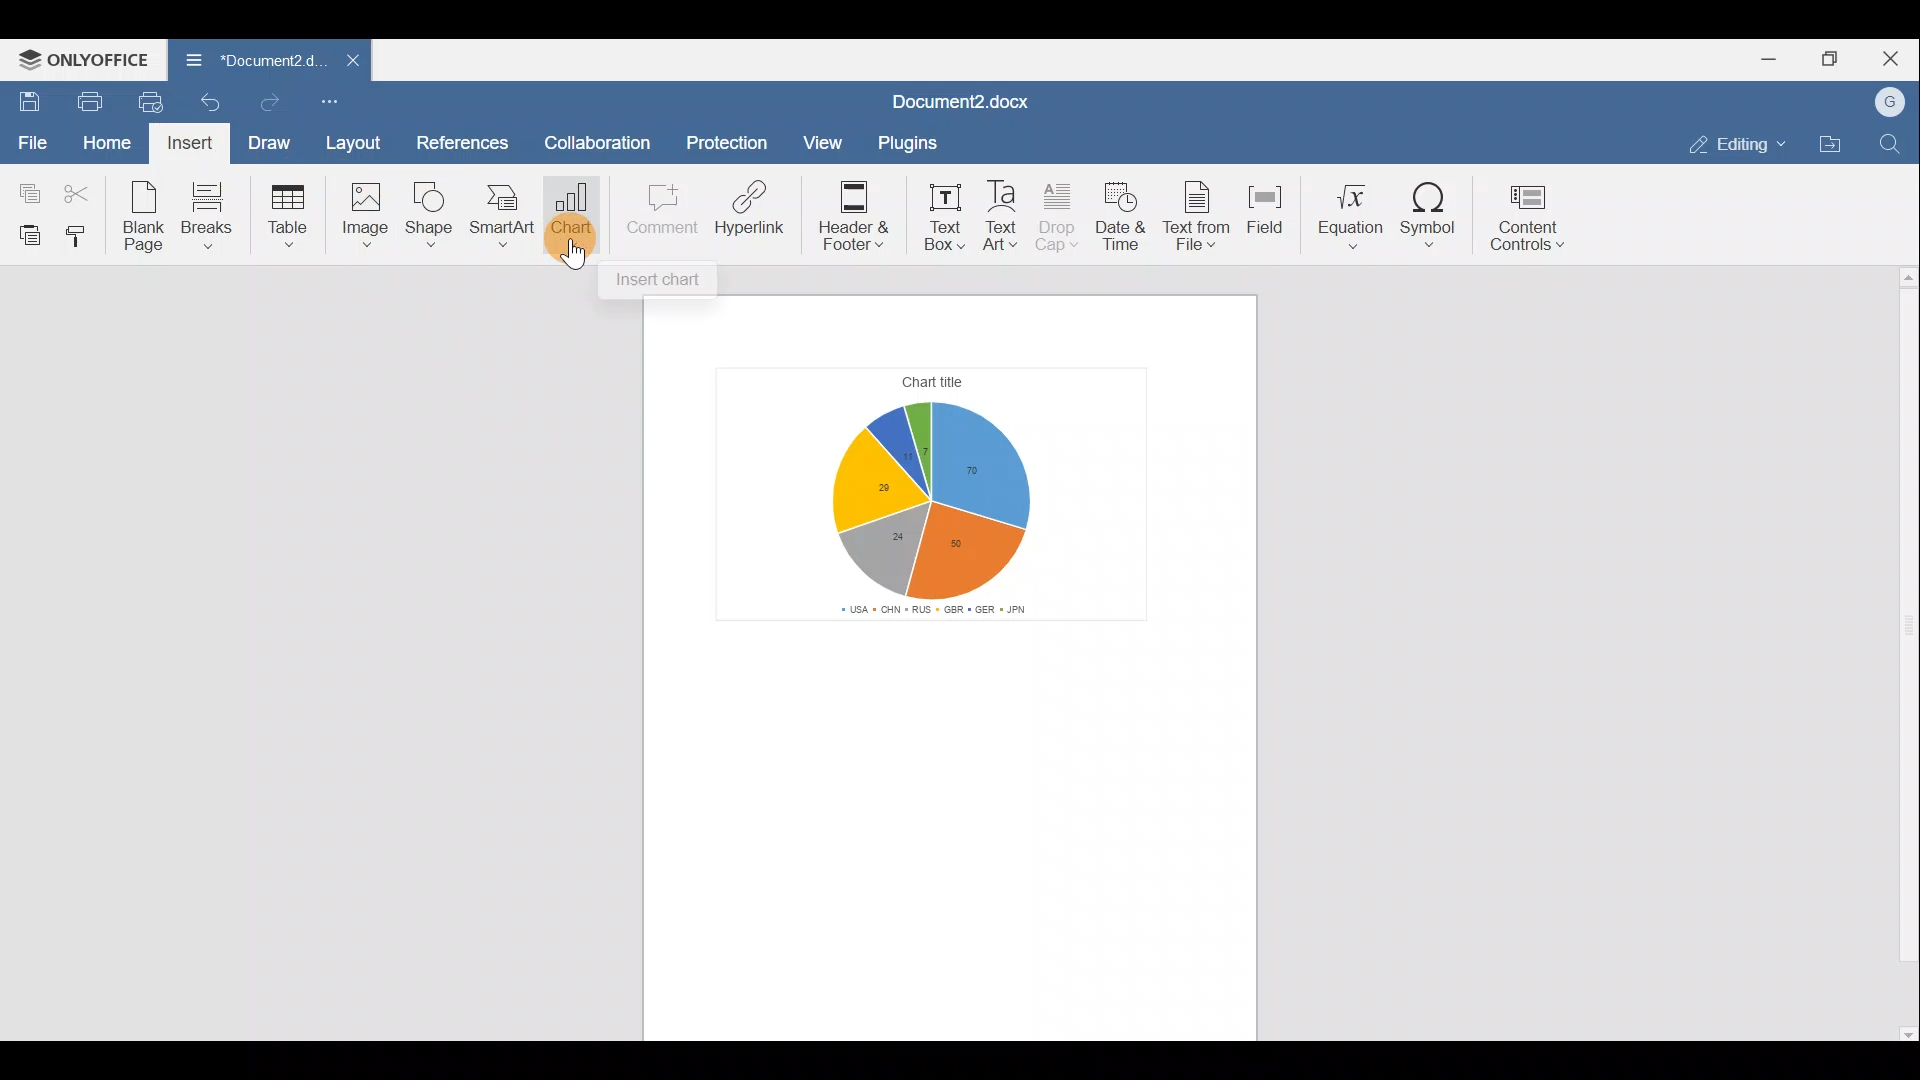 The height and width of the screenshot is (1080, 1920). What do you see at coordinates (1830, 143) in the screenshot?
I see `Open file location` at bounding box center [1830, 143].